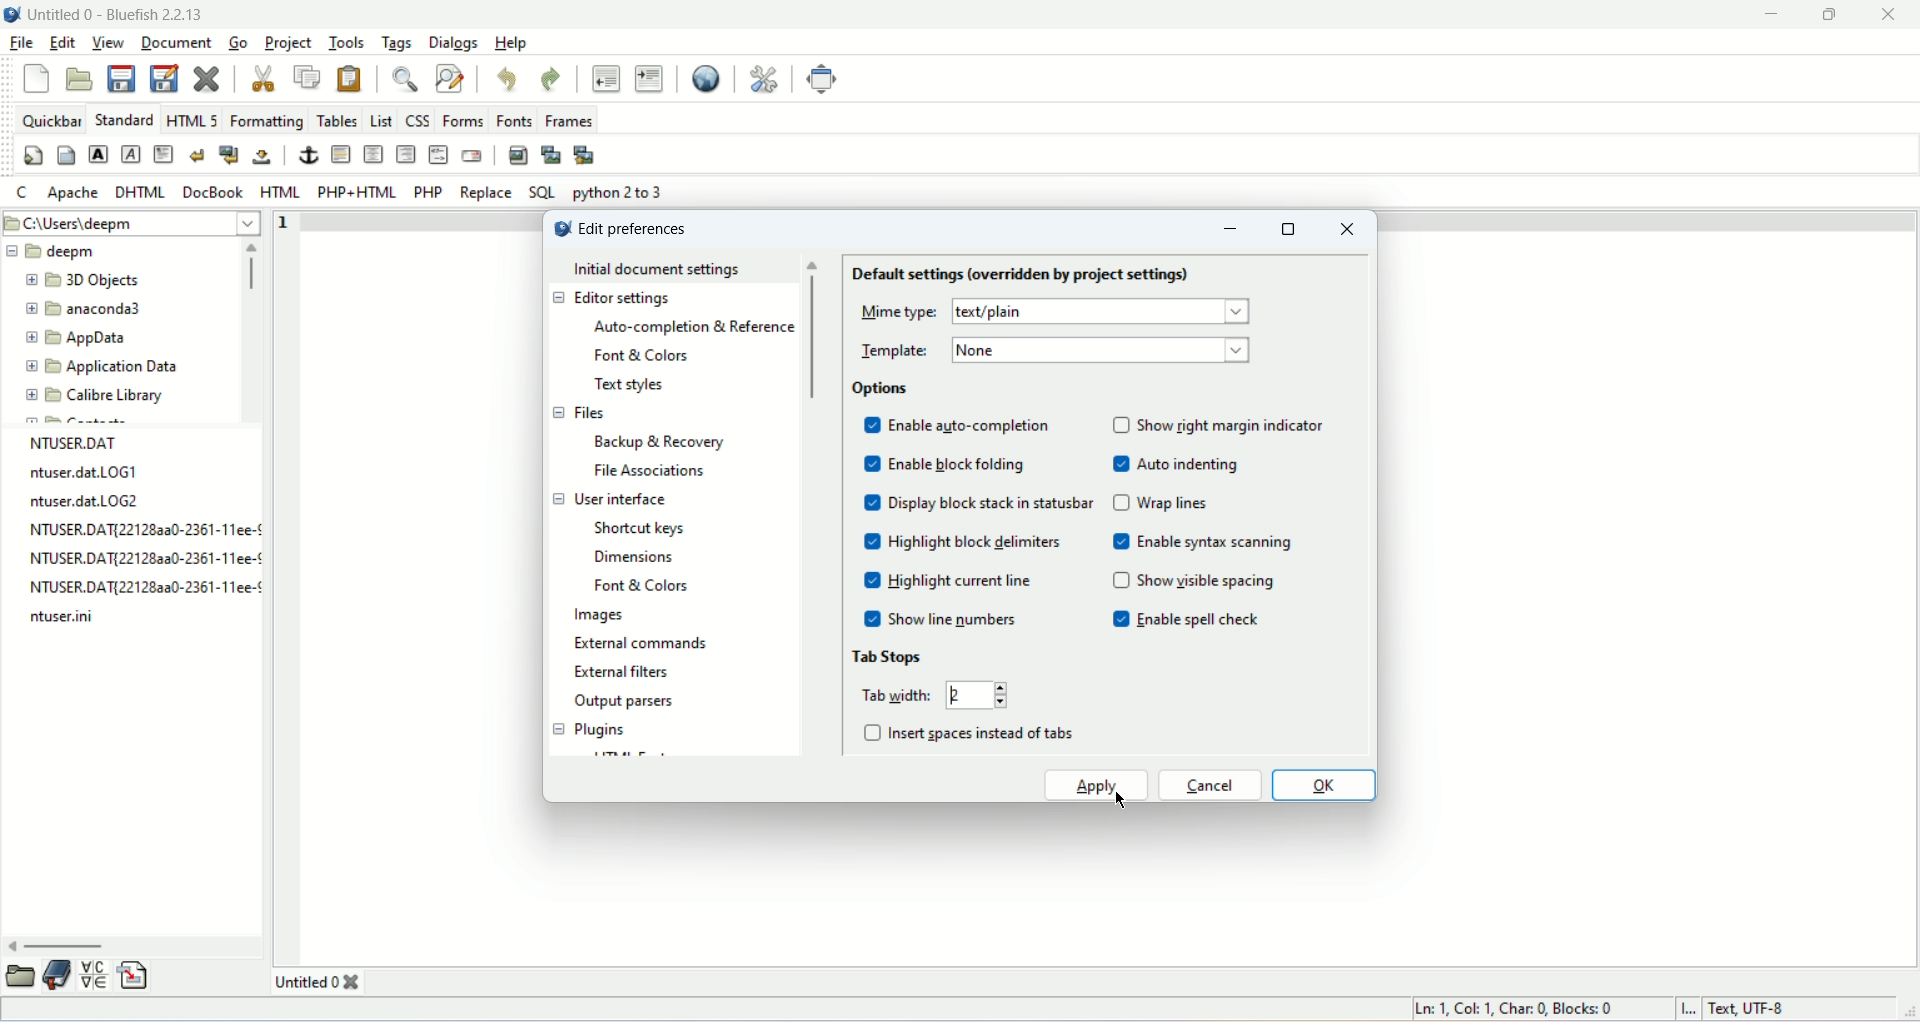  Describe the element at coordinates (704, 76) in the screenshot. I see `preview in browser` at that location.